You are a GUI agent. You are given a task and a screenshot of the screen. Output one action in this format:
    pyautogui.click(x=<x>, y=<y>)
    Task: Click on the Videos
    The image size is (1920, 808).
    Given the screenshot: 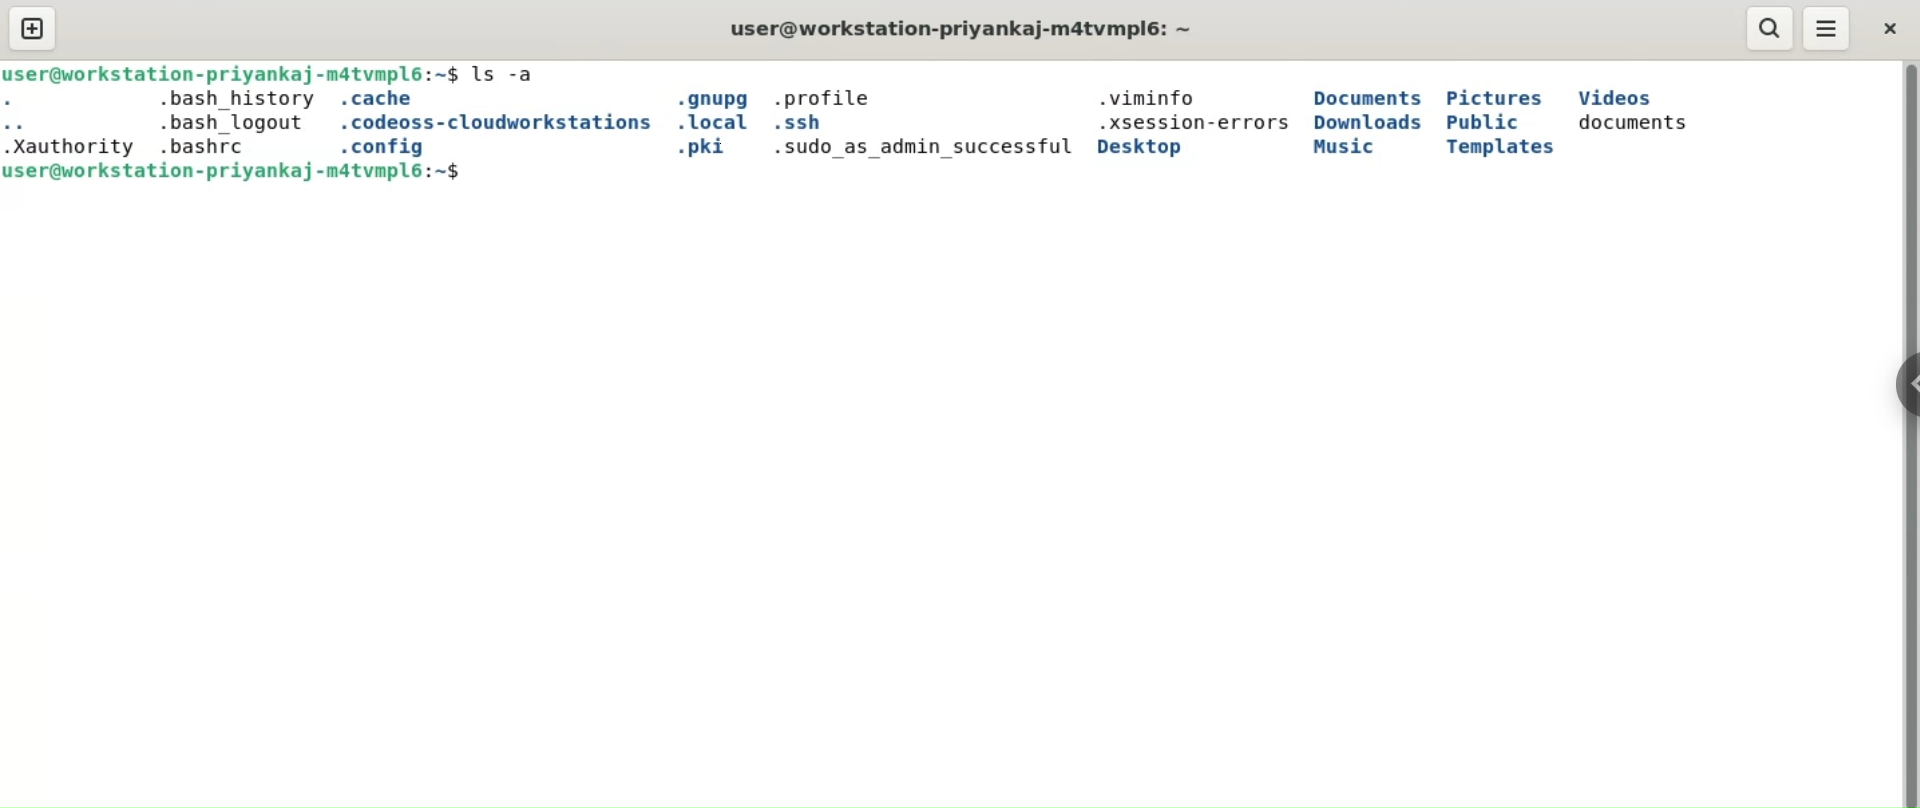 What is the action you would take?
    pyautogui.click(x=1616, y=98)
    